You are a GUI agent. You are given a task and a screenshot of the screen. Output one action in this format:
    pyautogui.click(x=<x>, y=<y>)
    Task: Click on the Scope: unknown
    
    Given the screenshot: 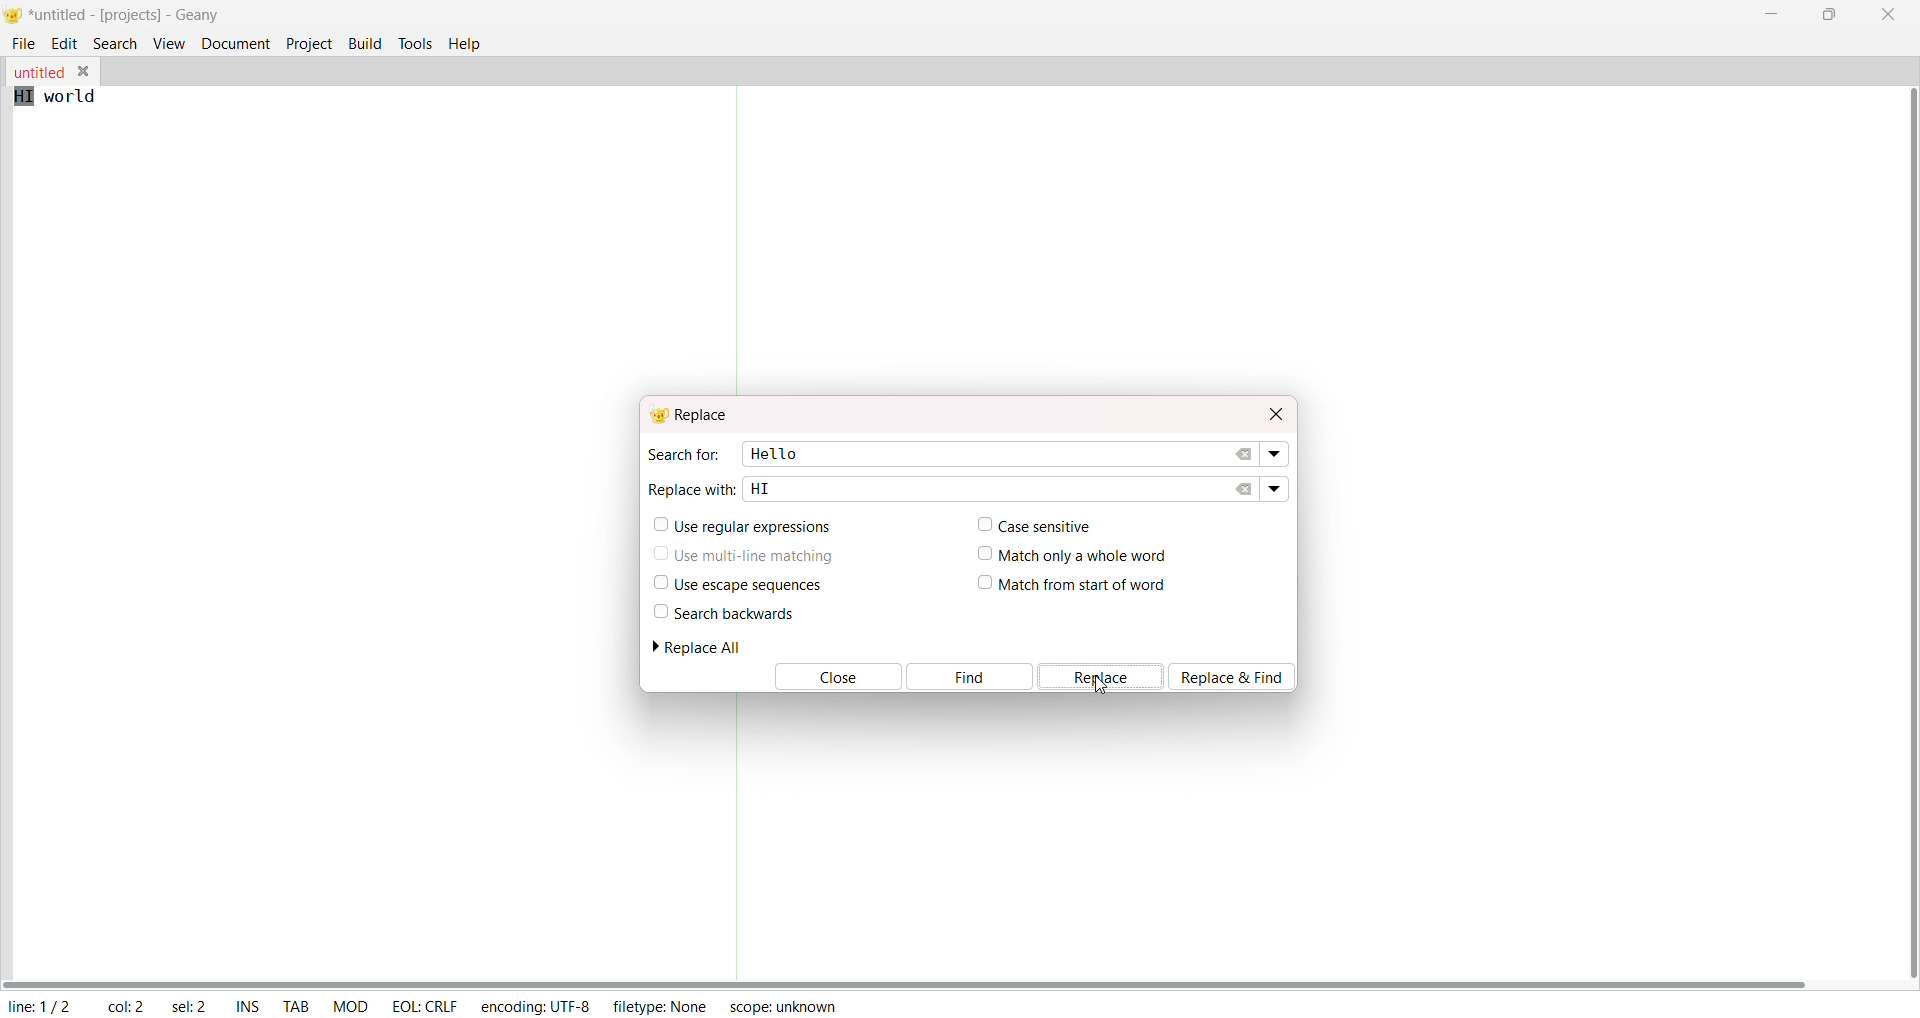 What is the action you would take?
    pyautogui.click(x=782, y=1004)
    